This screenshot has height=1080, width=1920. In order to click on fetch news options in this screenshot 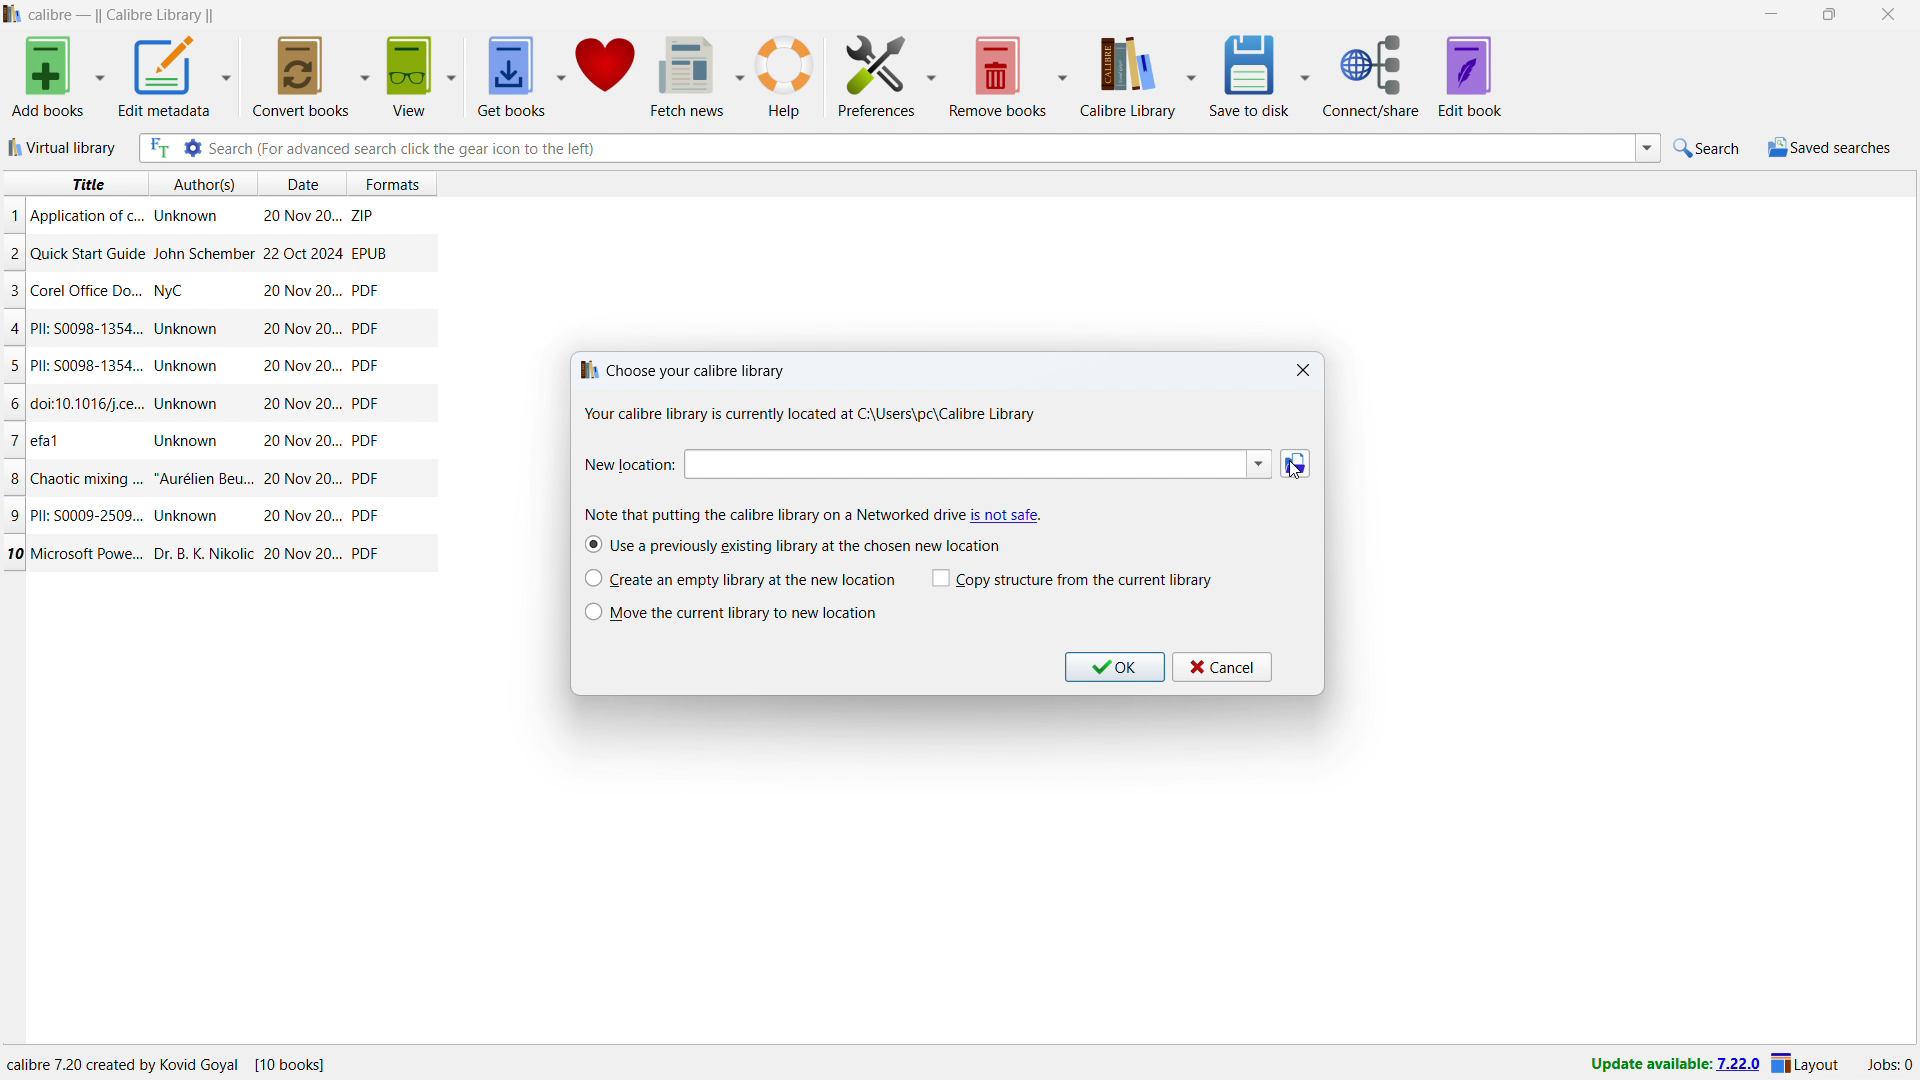, I will do `click(742, 75)`.